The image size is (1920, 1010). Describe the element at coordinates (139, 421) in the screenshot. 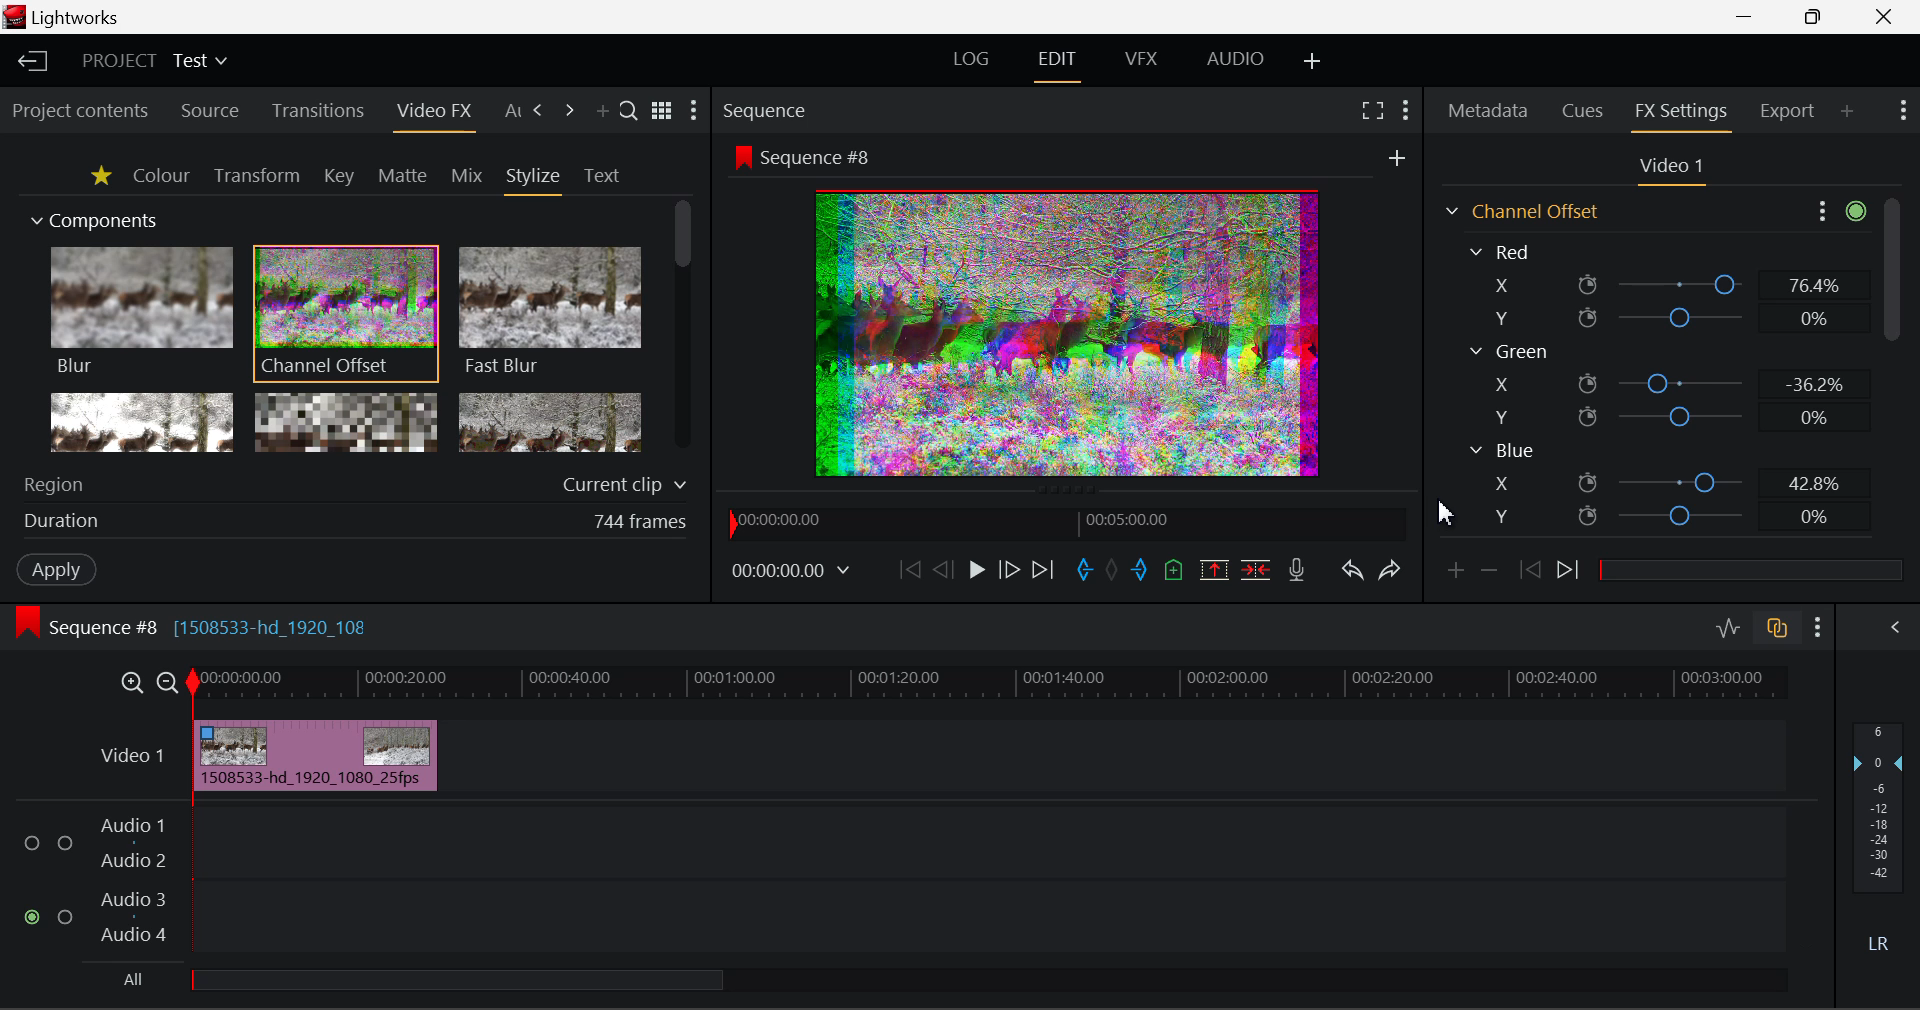

I see `Glow` at that location.